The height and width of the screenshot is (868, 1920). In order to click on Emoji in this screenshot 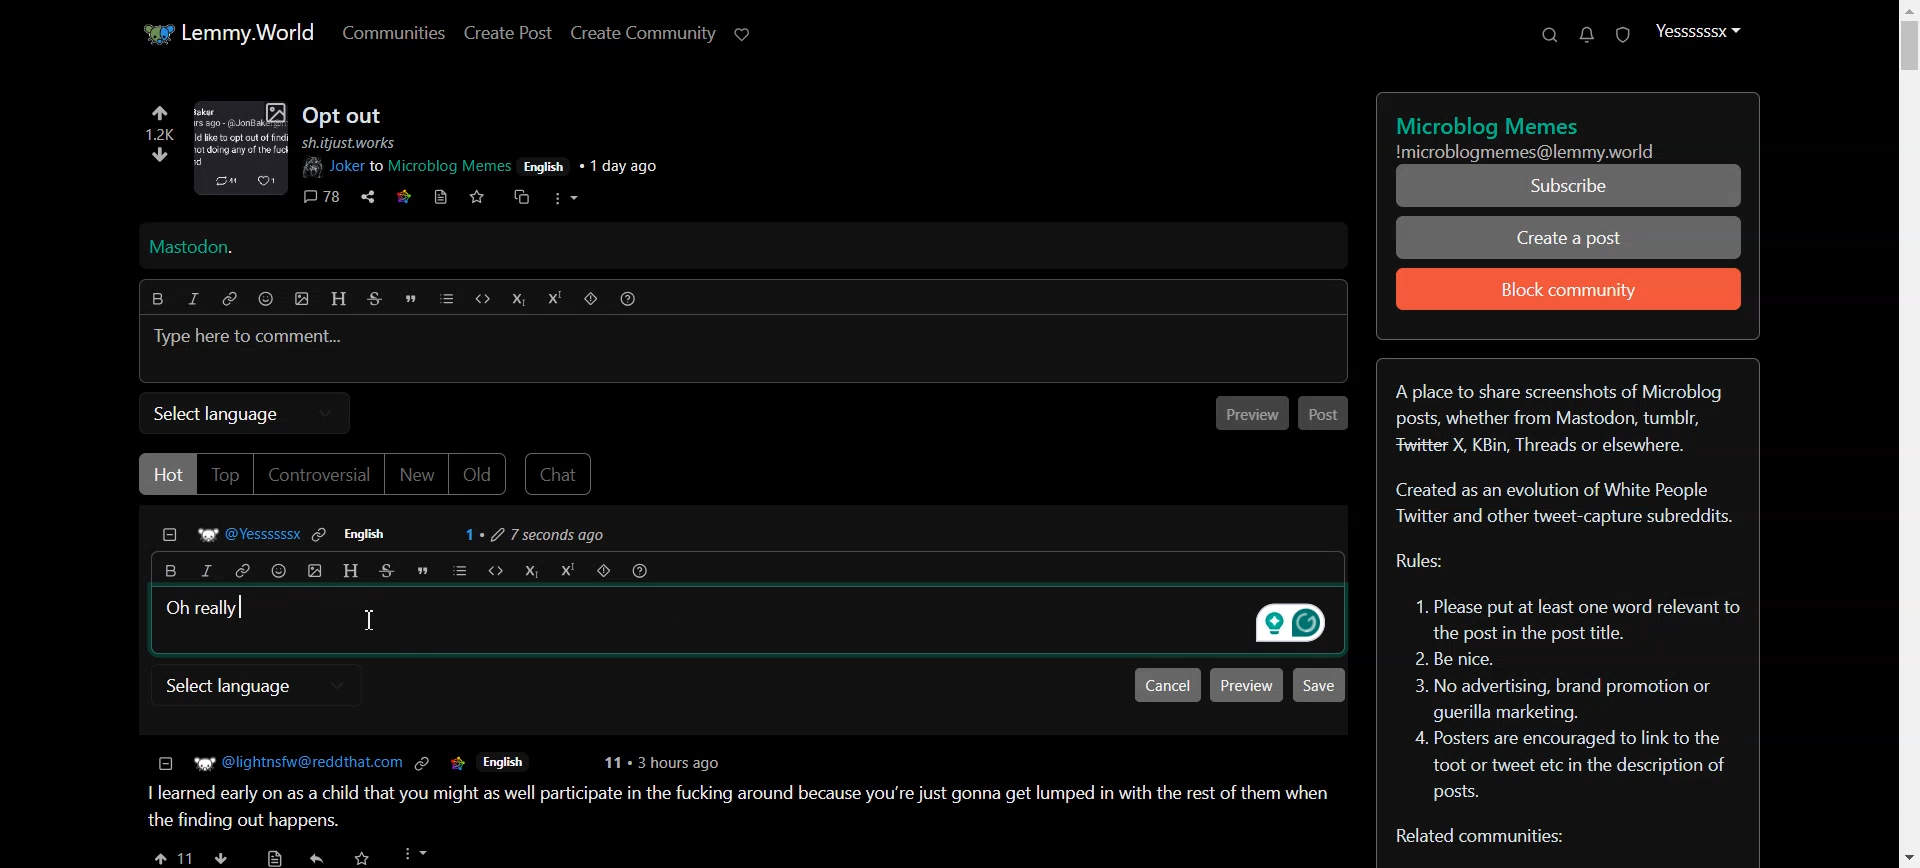, I will do `click(276, 571)`.